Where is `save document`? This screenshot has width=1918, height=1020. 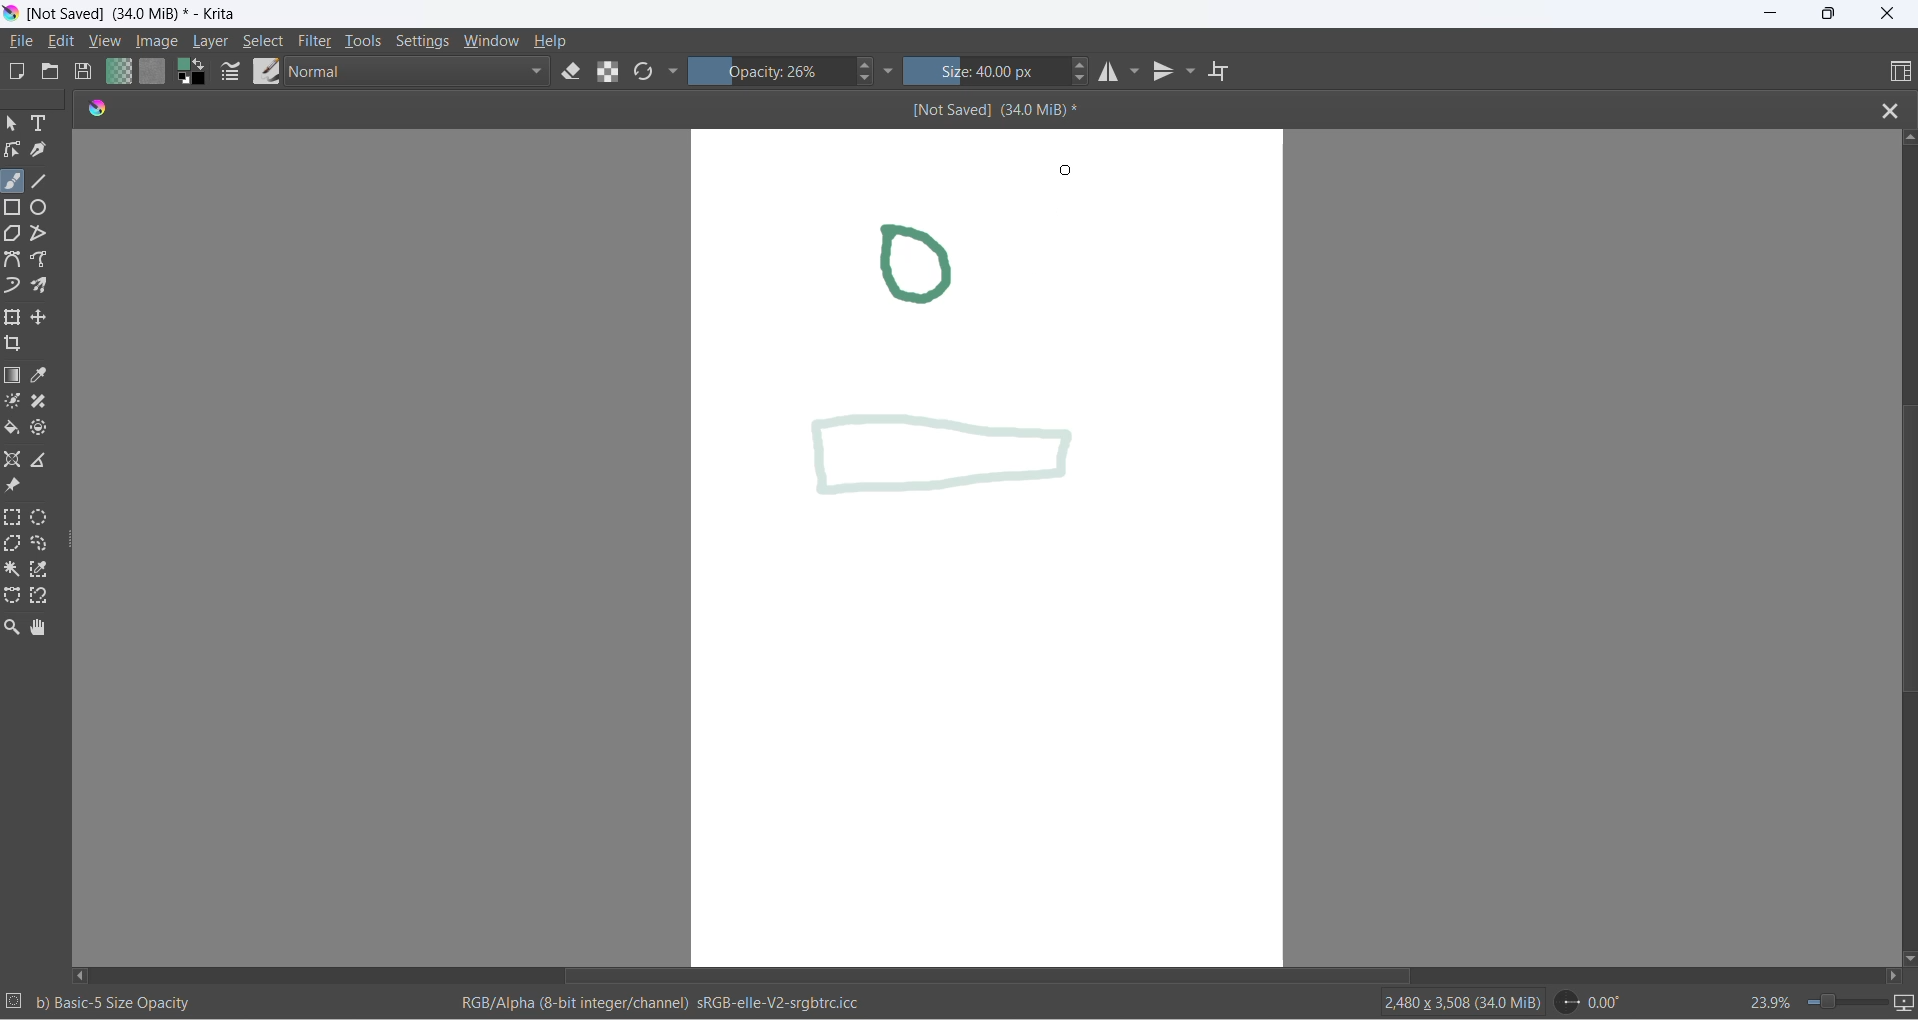 save document is located at coordinates (86, 71).